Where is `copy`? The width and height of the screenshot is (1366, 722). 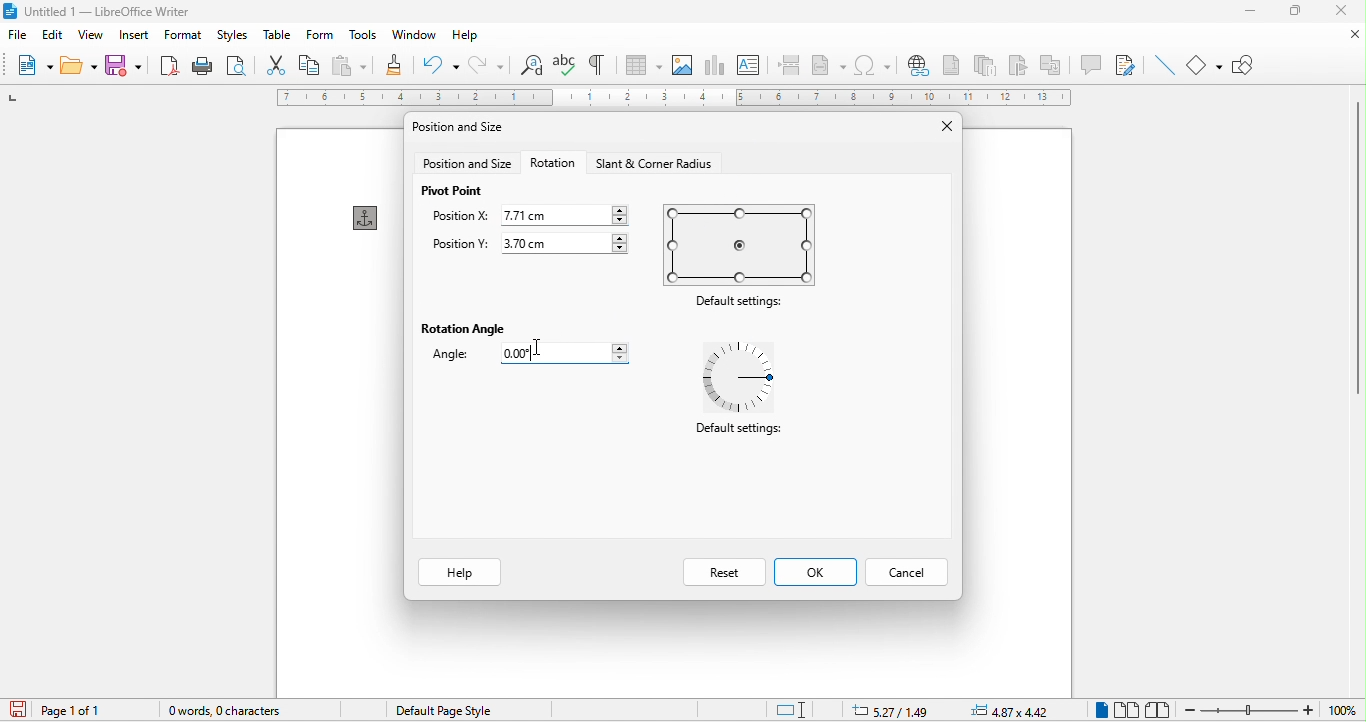
copy is located at coordinates (310, 66).